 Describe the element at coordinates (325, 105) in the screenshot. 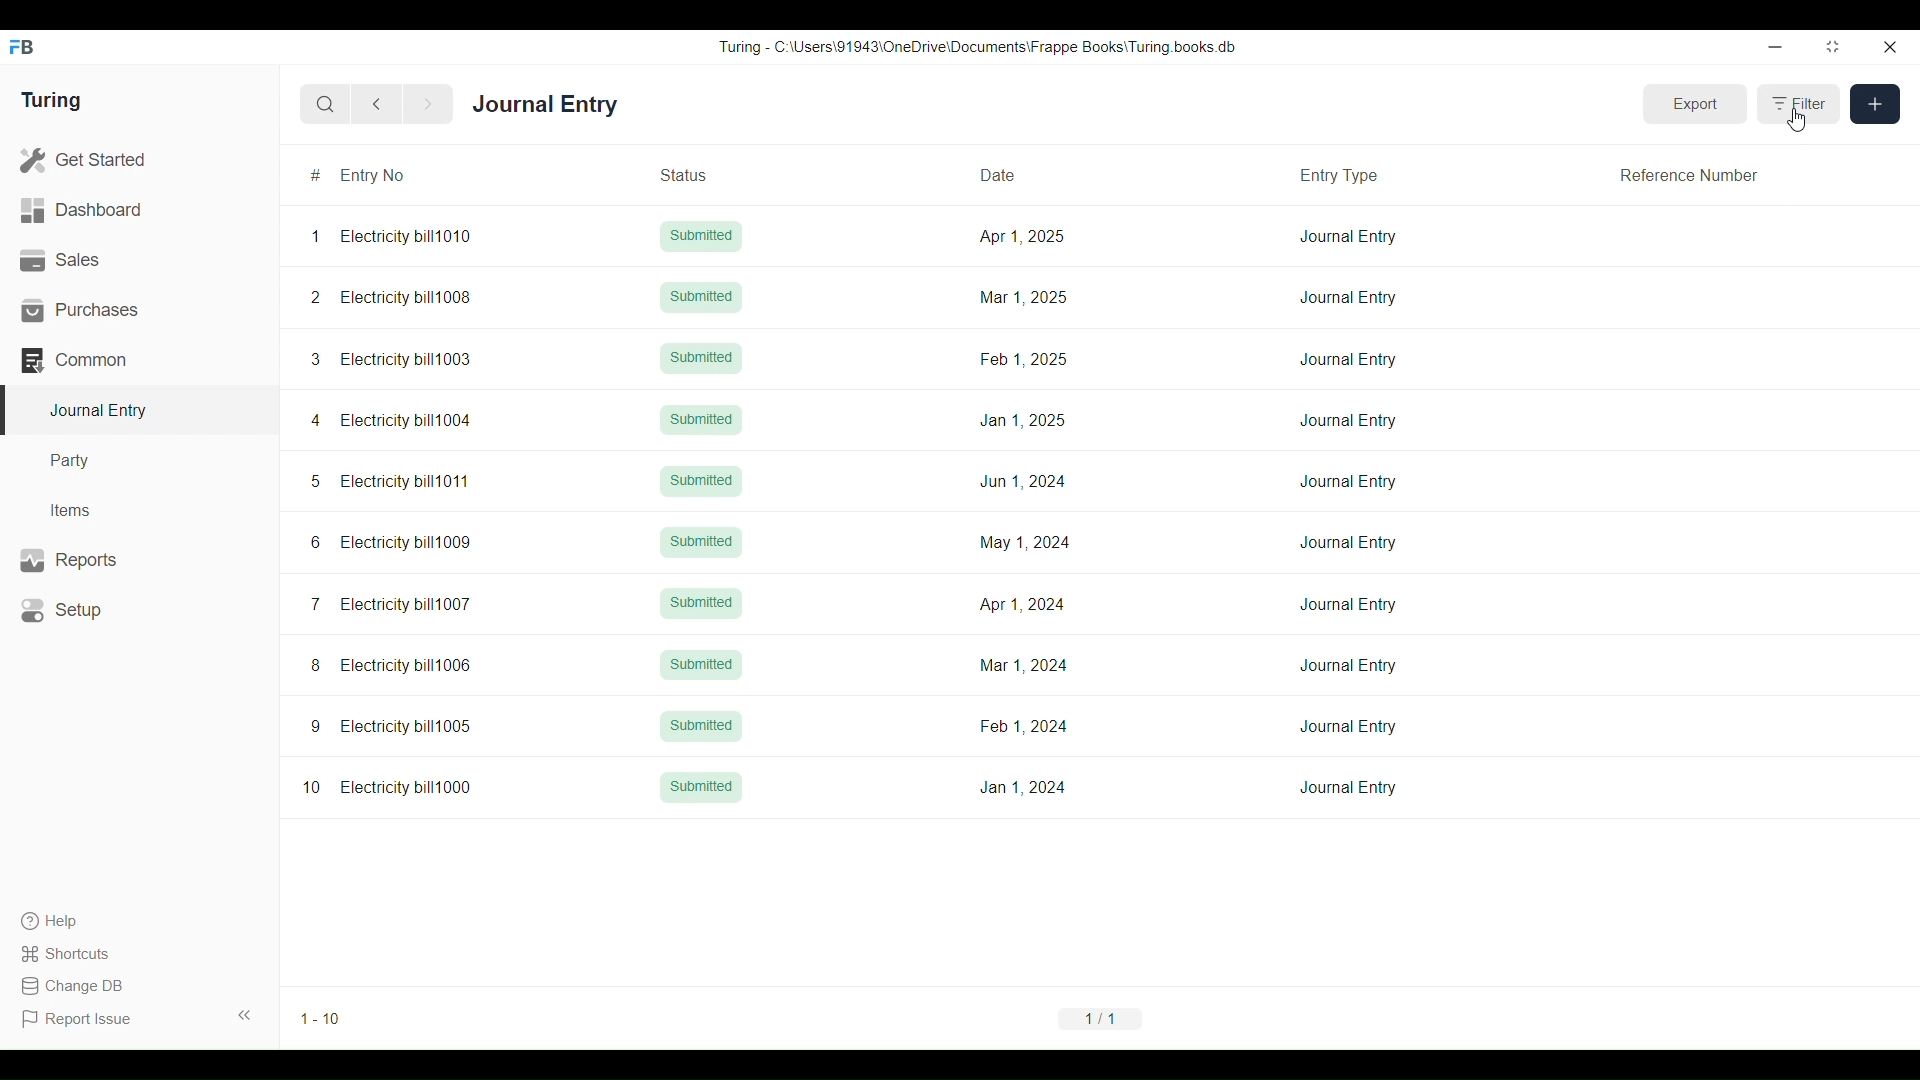

I see `Search` at that location.